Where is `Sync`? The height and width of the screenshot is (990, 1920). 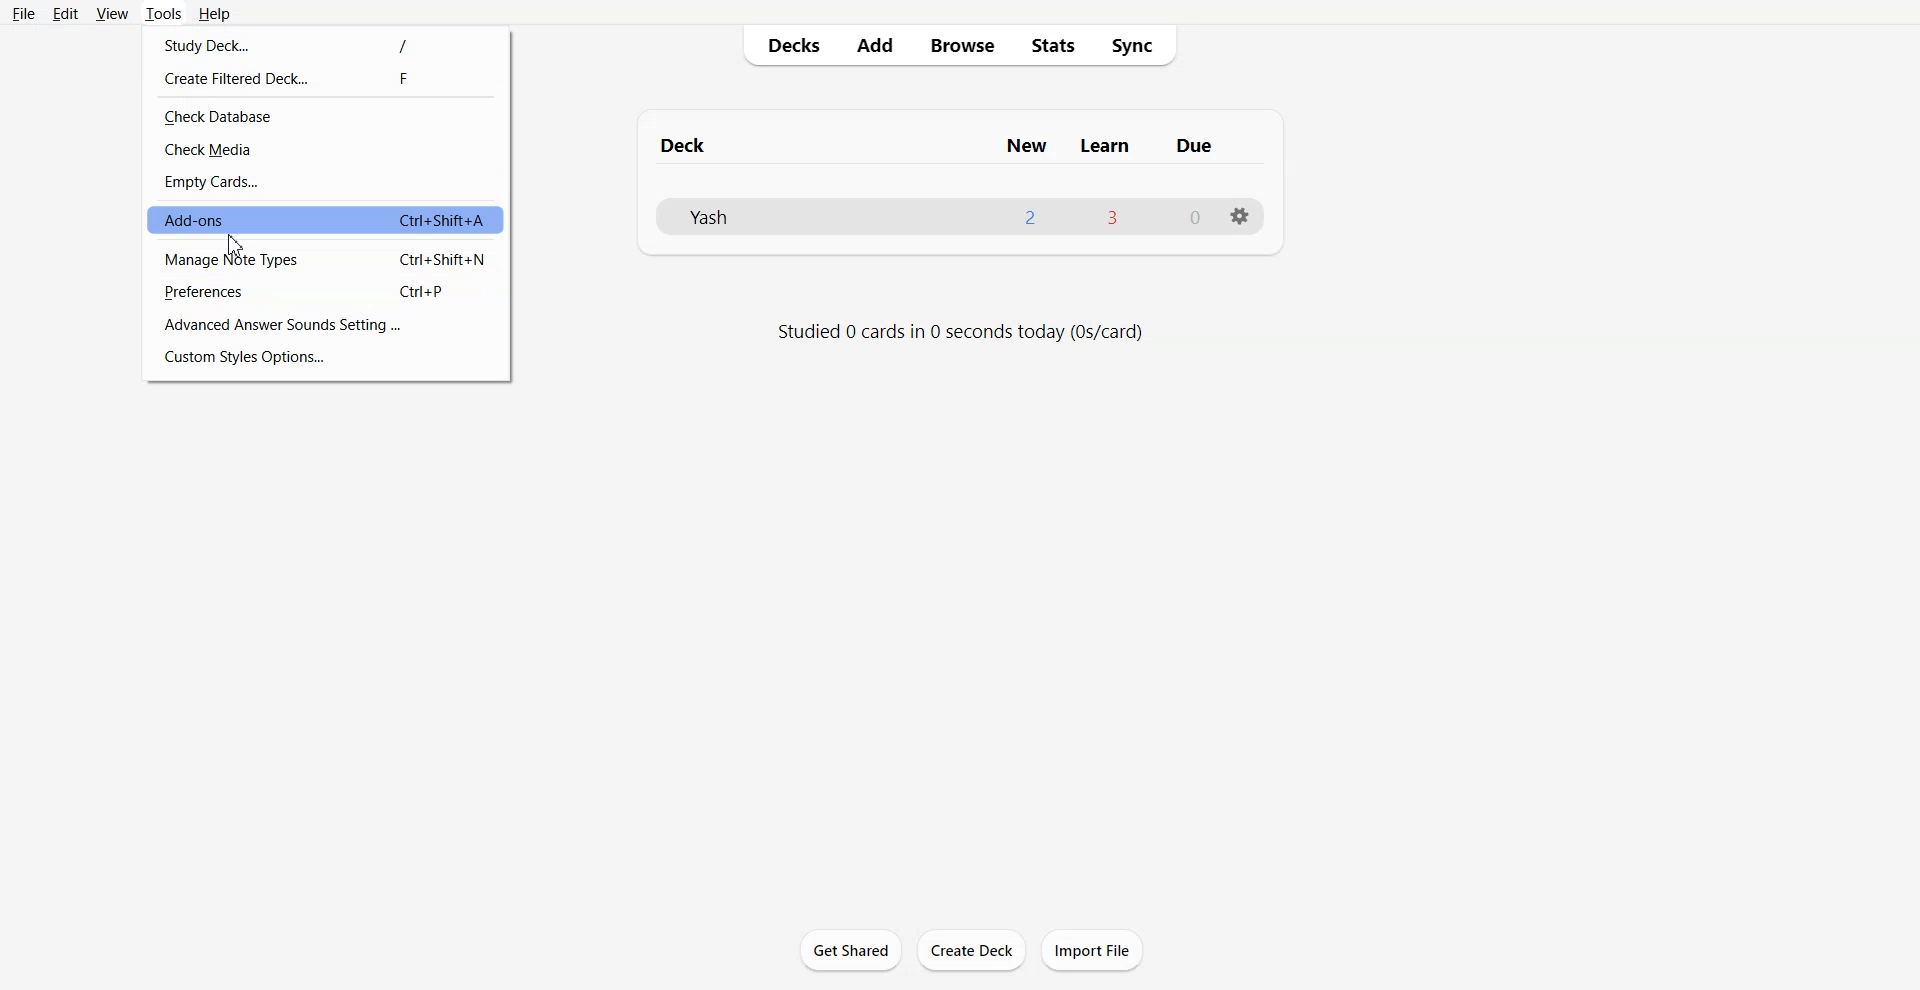 Sync is located at coordinates (1138, 45).